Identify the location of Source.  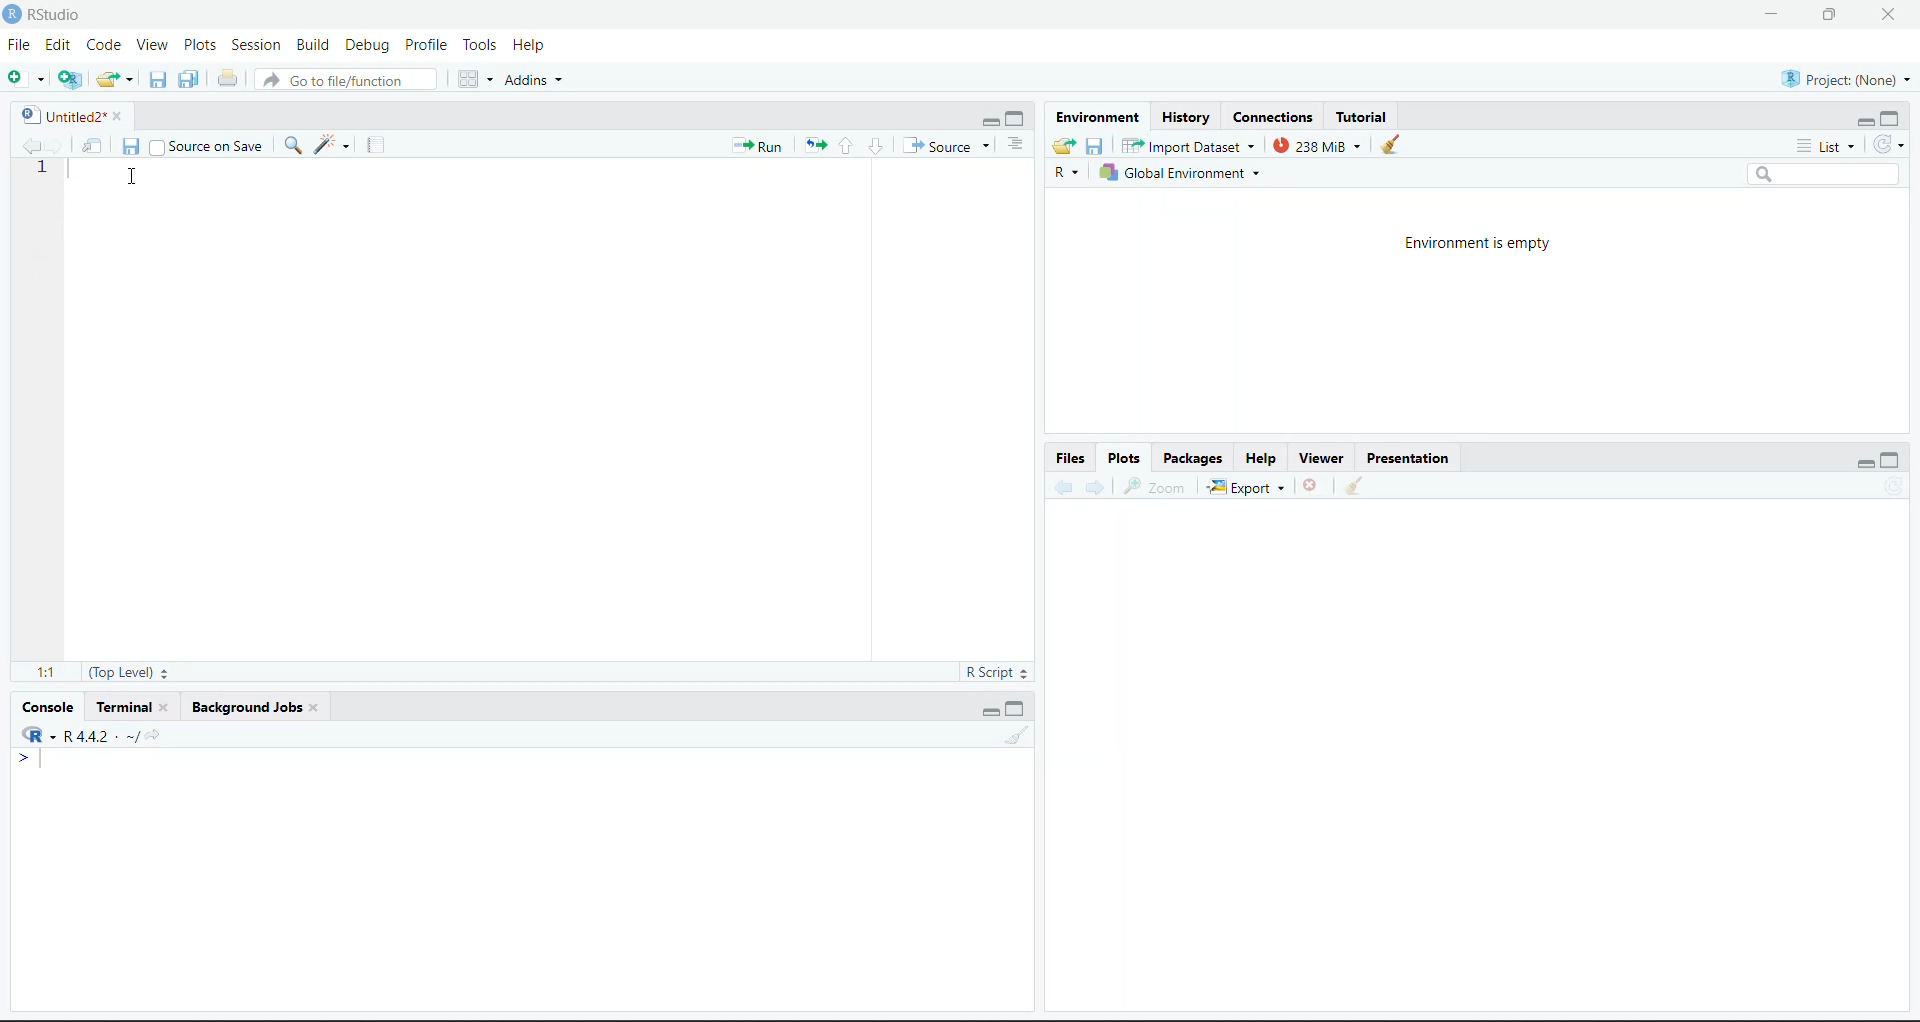
(947, 145).